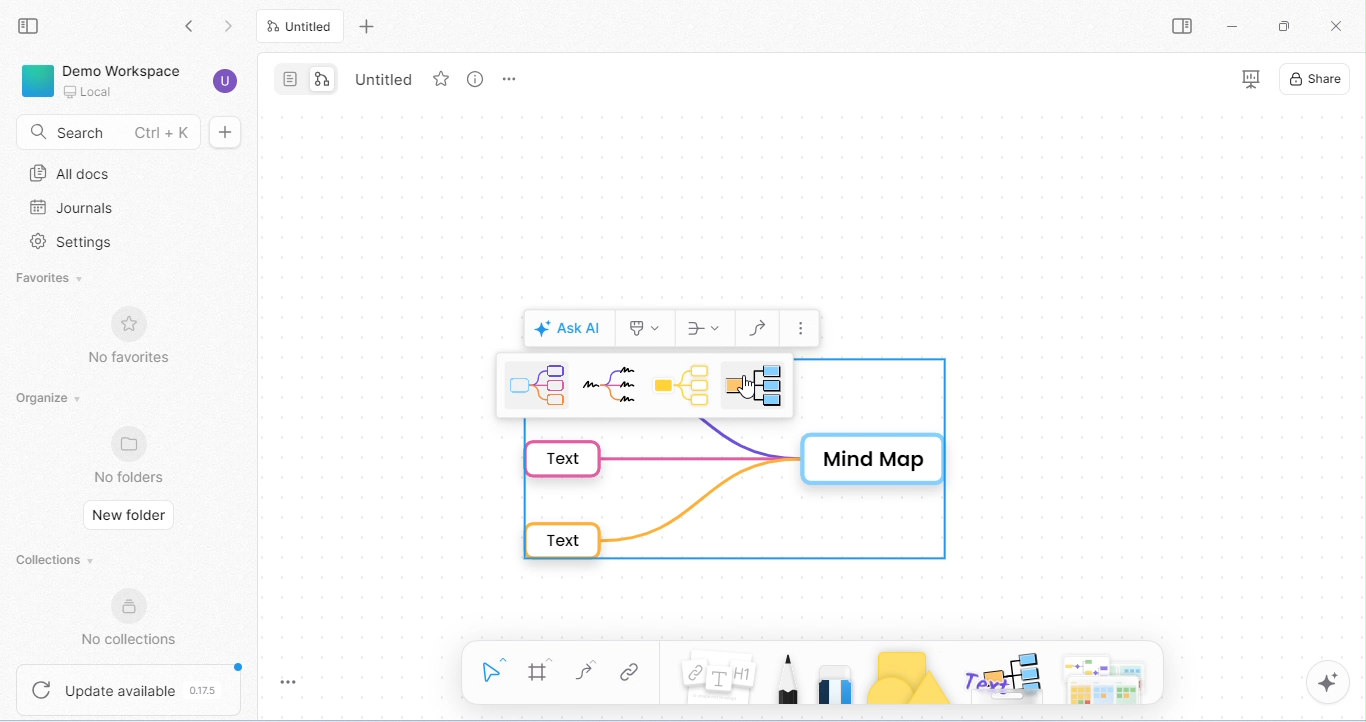 The height and width of the screenshot is (722, 1366). I want to click on no folders, so click(132, 456).